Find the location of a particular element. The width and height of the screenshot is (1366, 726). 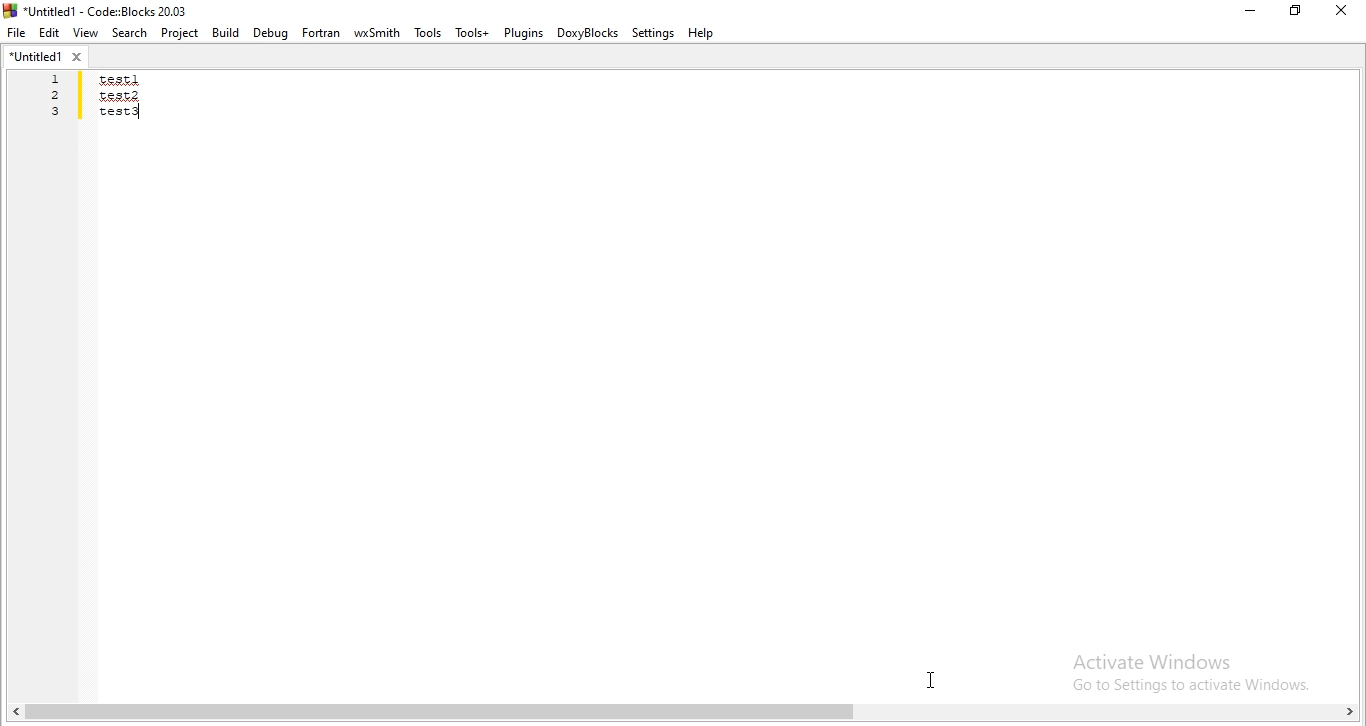

wxSmith is located at coordinates (377, 34).